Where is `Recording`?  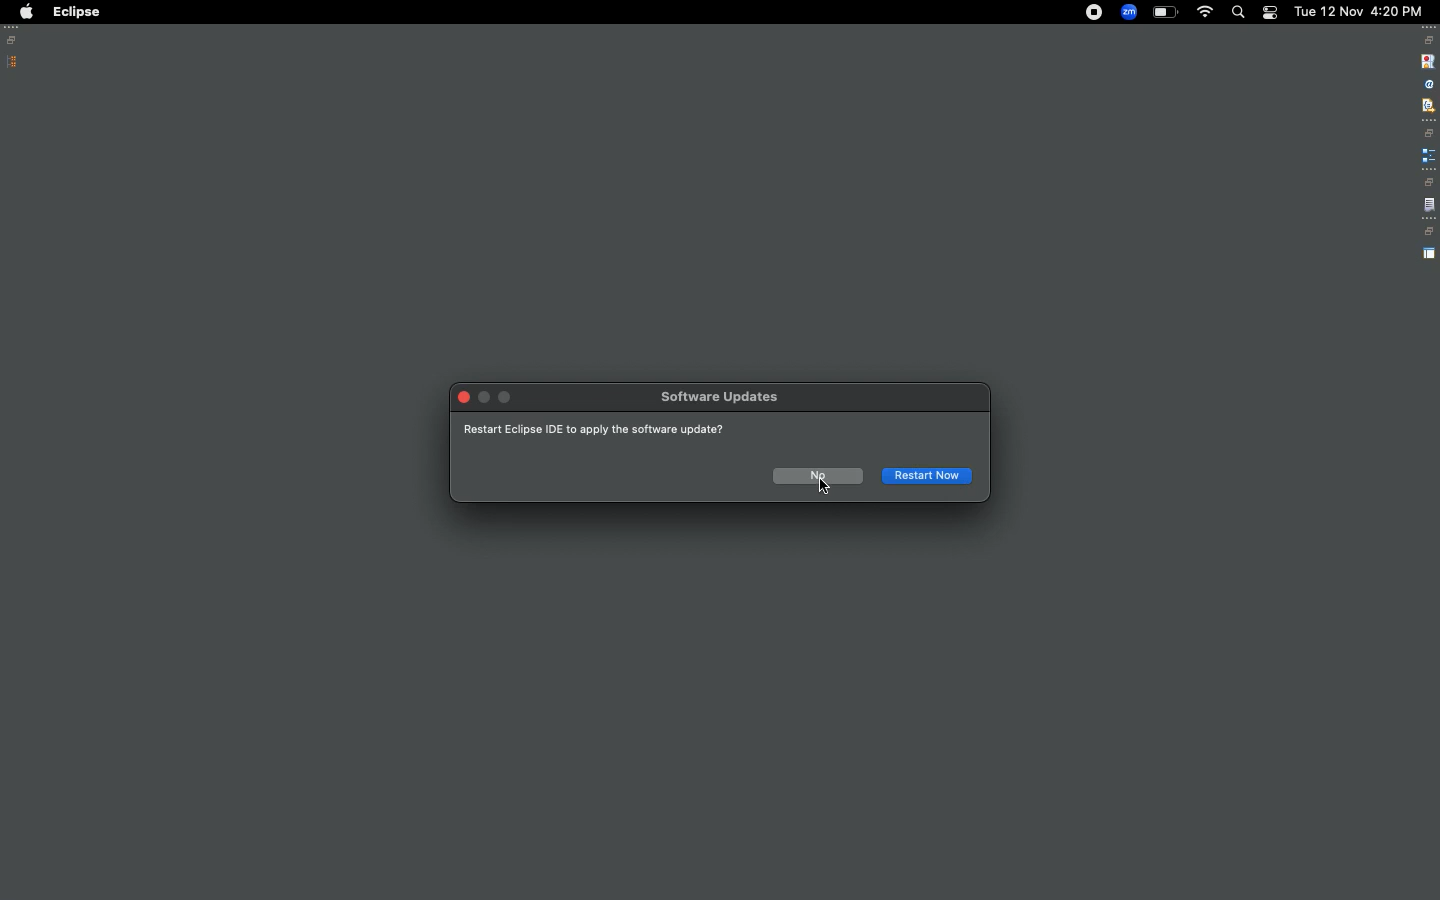
Recording is located at coordinates (1094, 14).